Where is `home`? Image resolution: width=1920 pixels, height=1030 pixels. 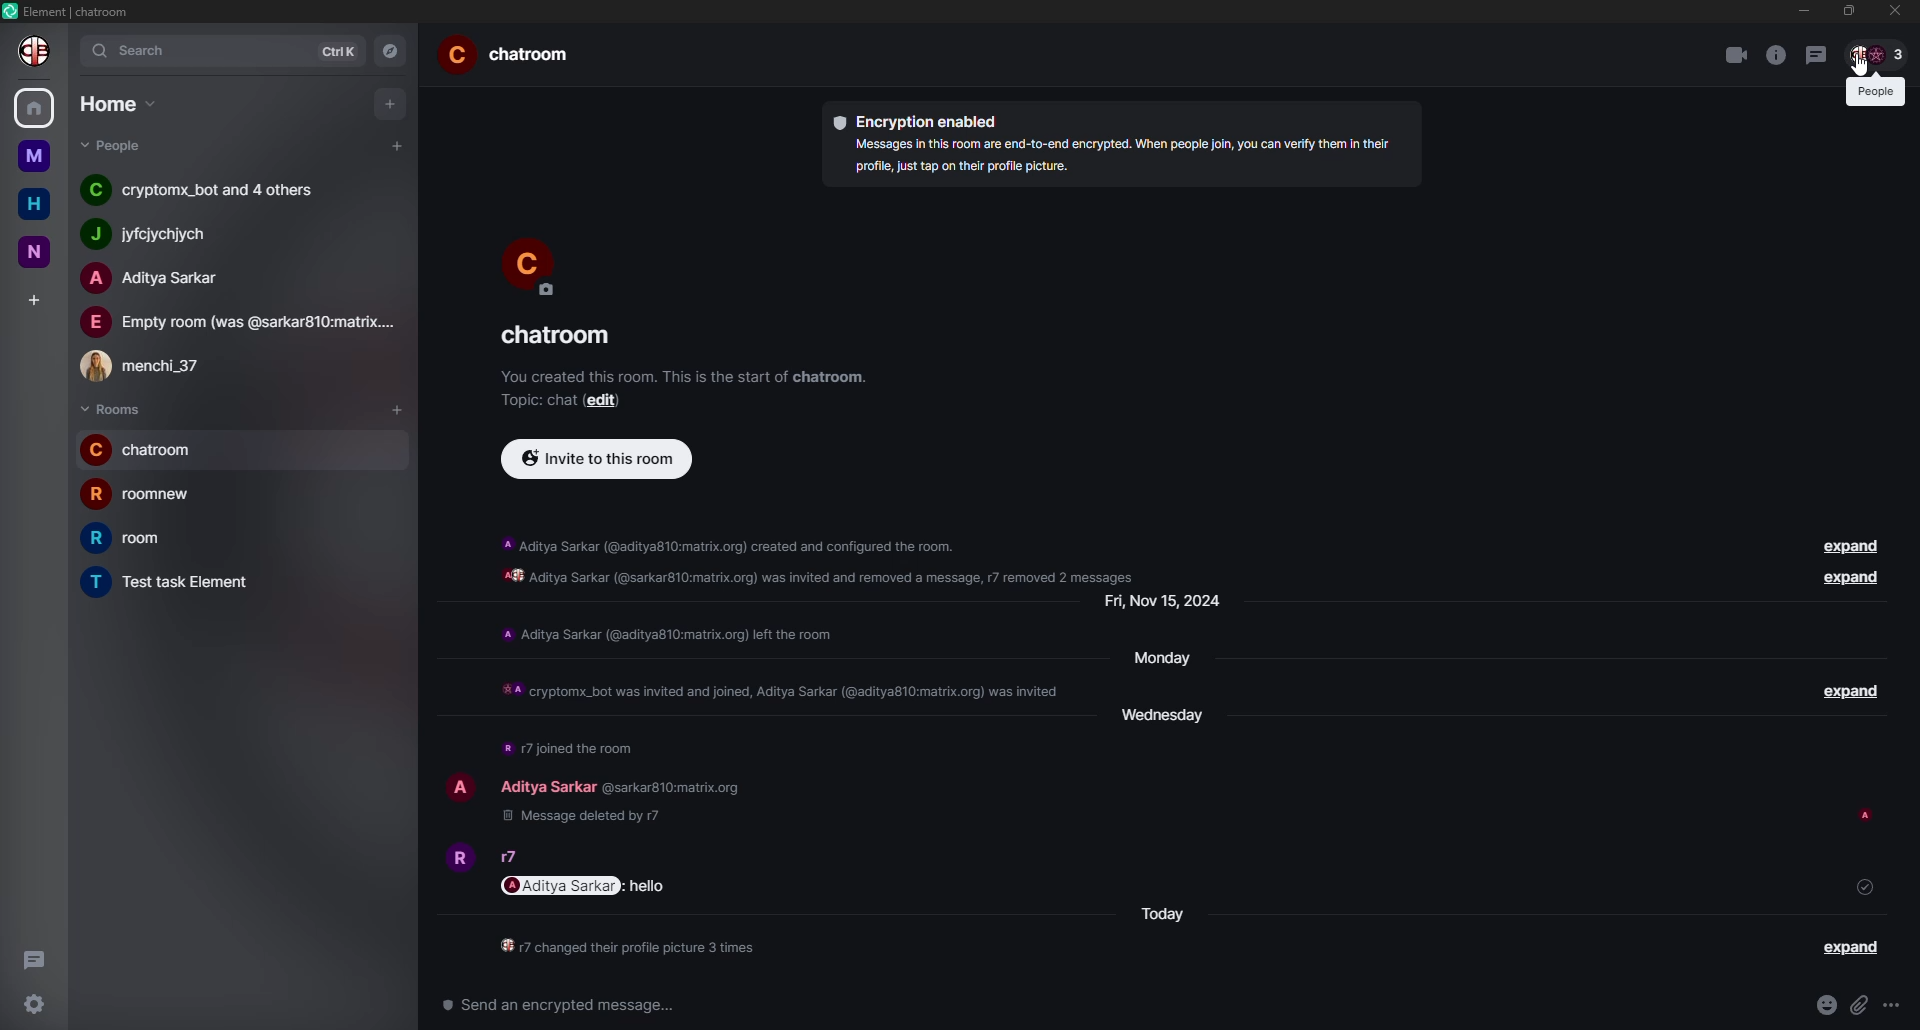
home is located at coordinates (36, 105).